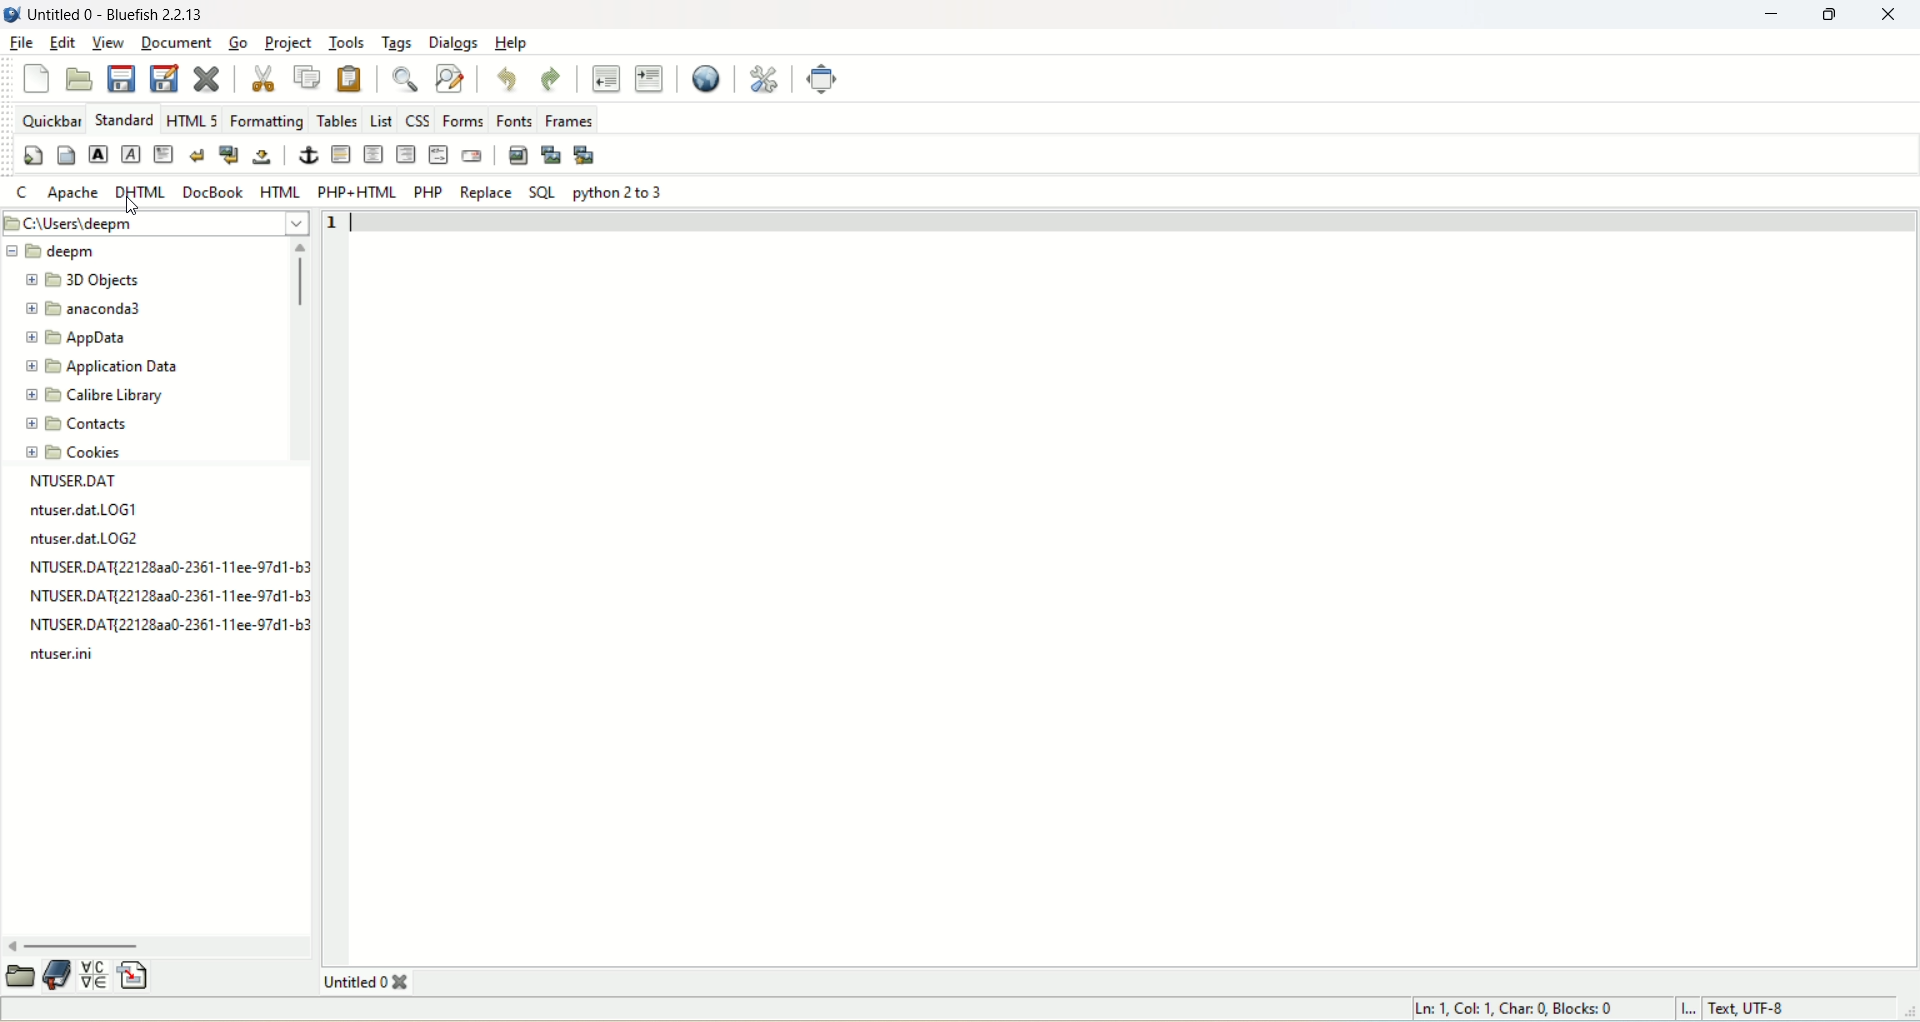 The image size is (1920, 1022). What do you see at coordinates (52, 120) in the screenshot?
I see `quickbar` at bounding box center [52, 120].